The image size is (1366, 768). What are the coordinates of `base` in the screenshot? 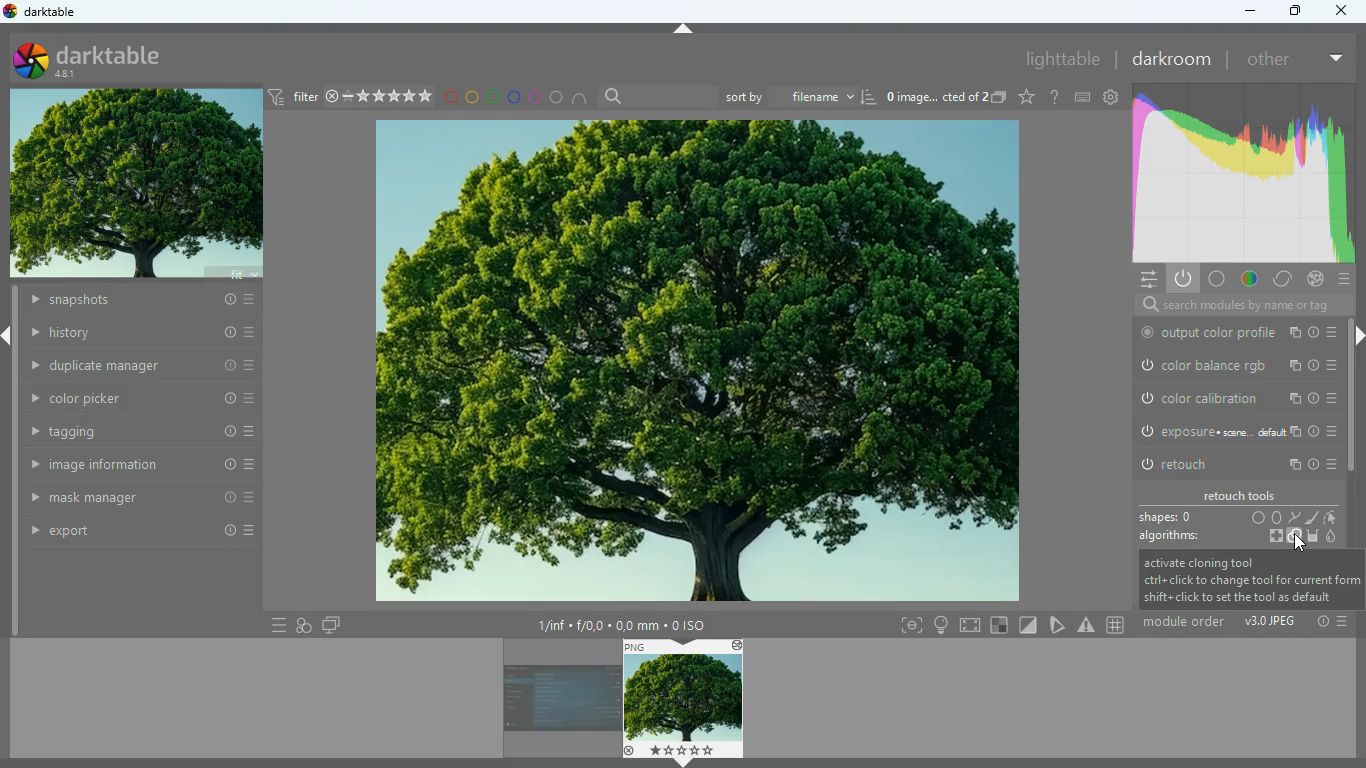 It's located at (1215, 278).